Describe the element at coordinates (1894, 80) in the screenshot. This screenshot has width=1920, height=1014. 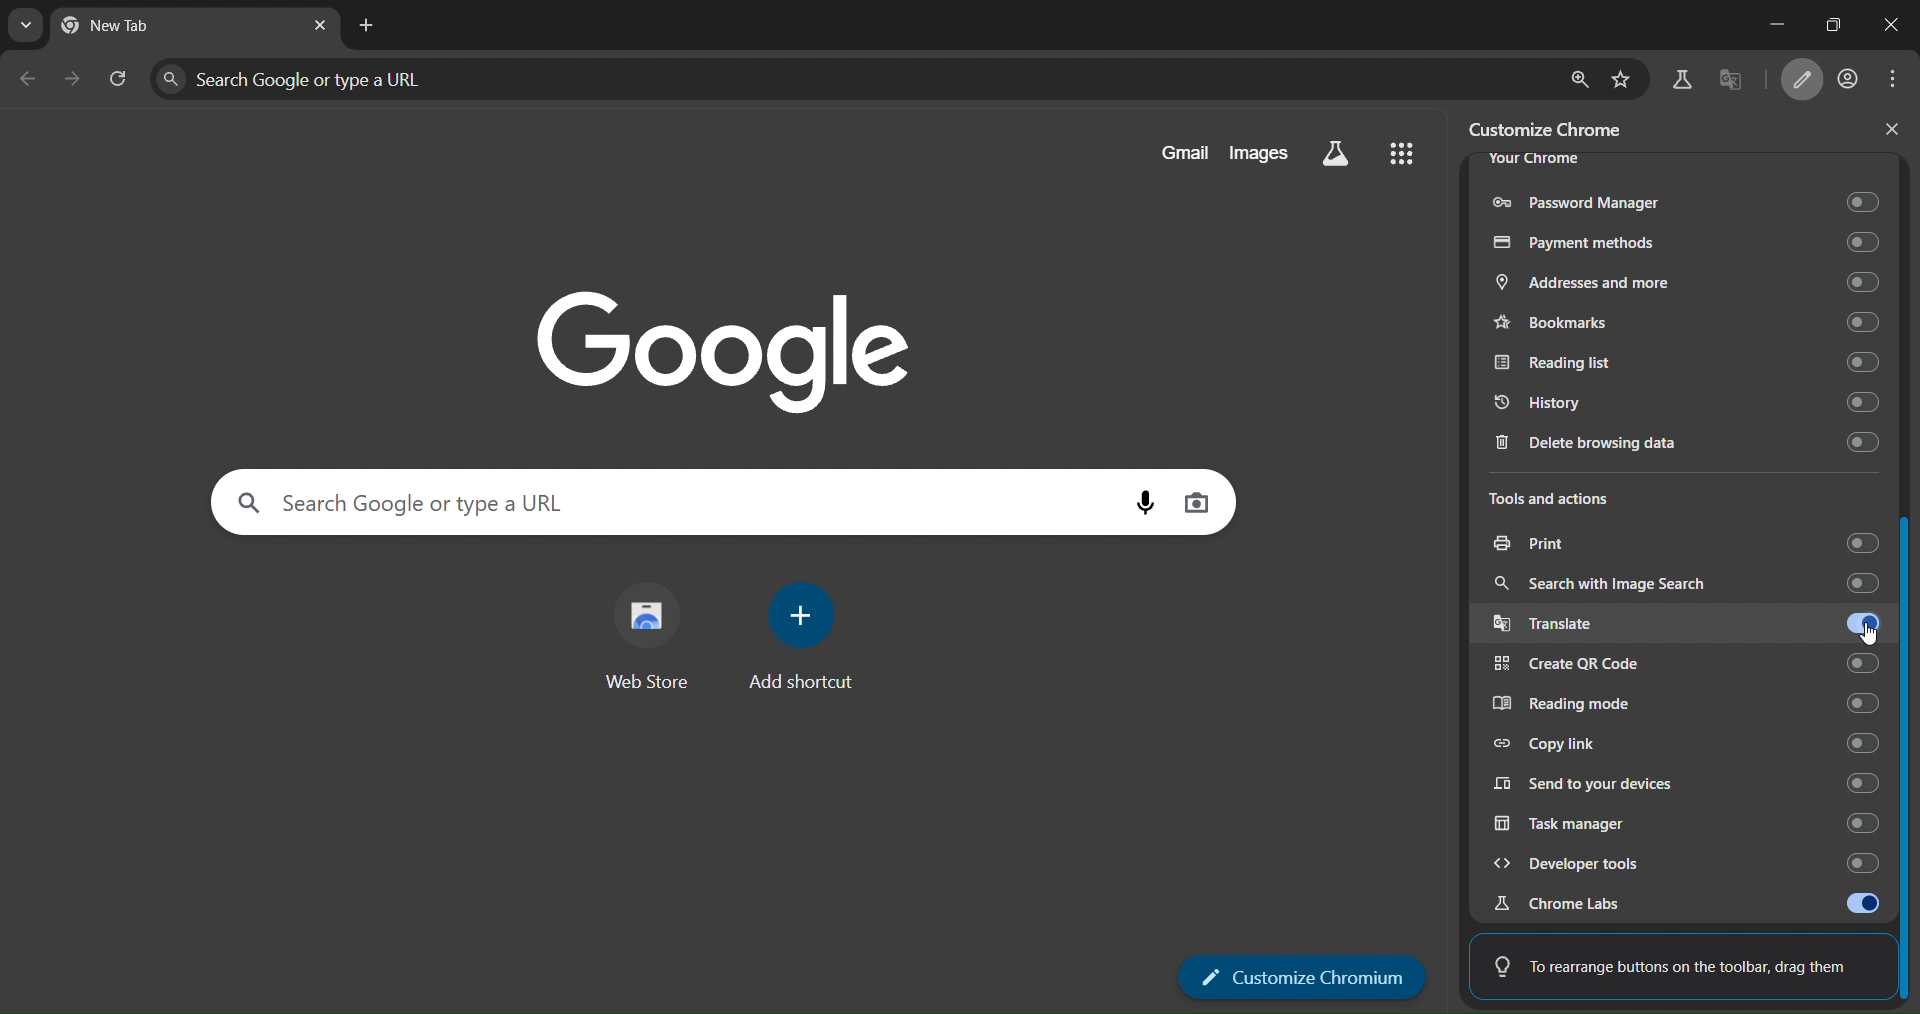
I see `menu` at that location.